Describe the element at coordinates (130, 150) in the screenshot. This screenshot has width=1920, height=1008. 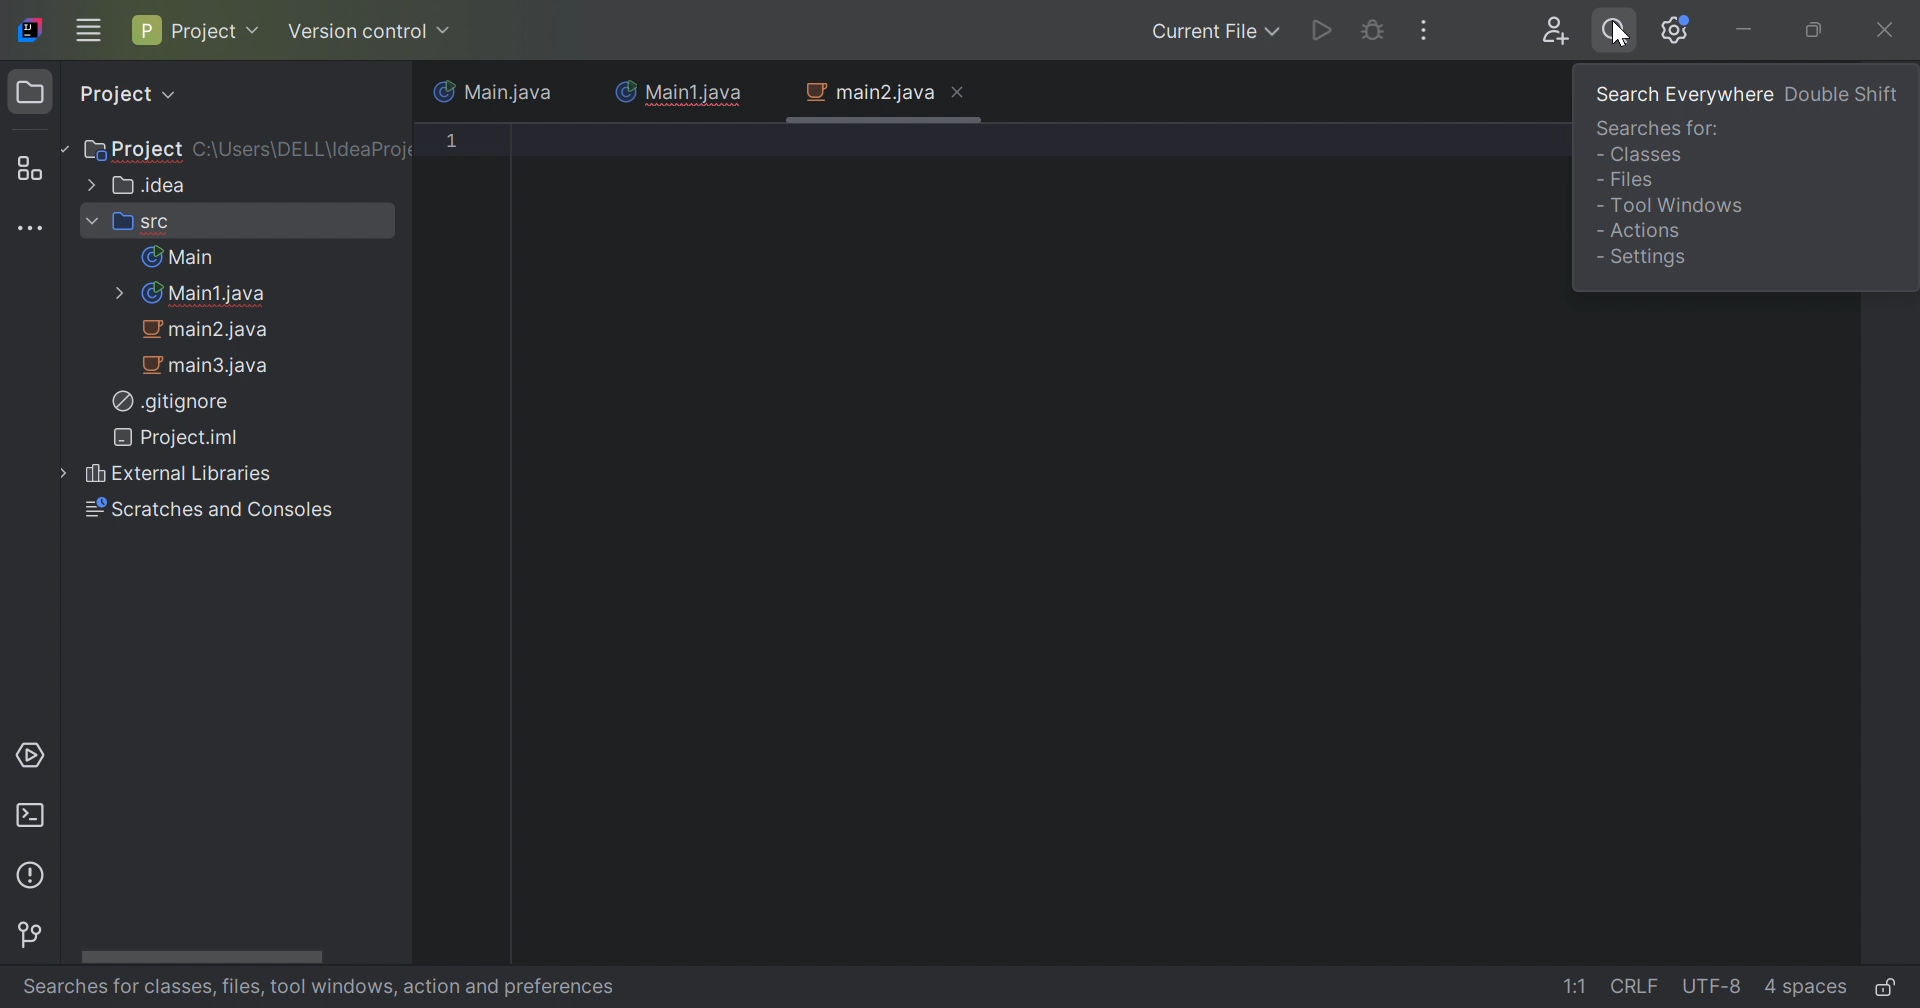
I see `Project` at that location.